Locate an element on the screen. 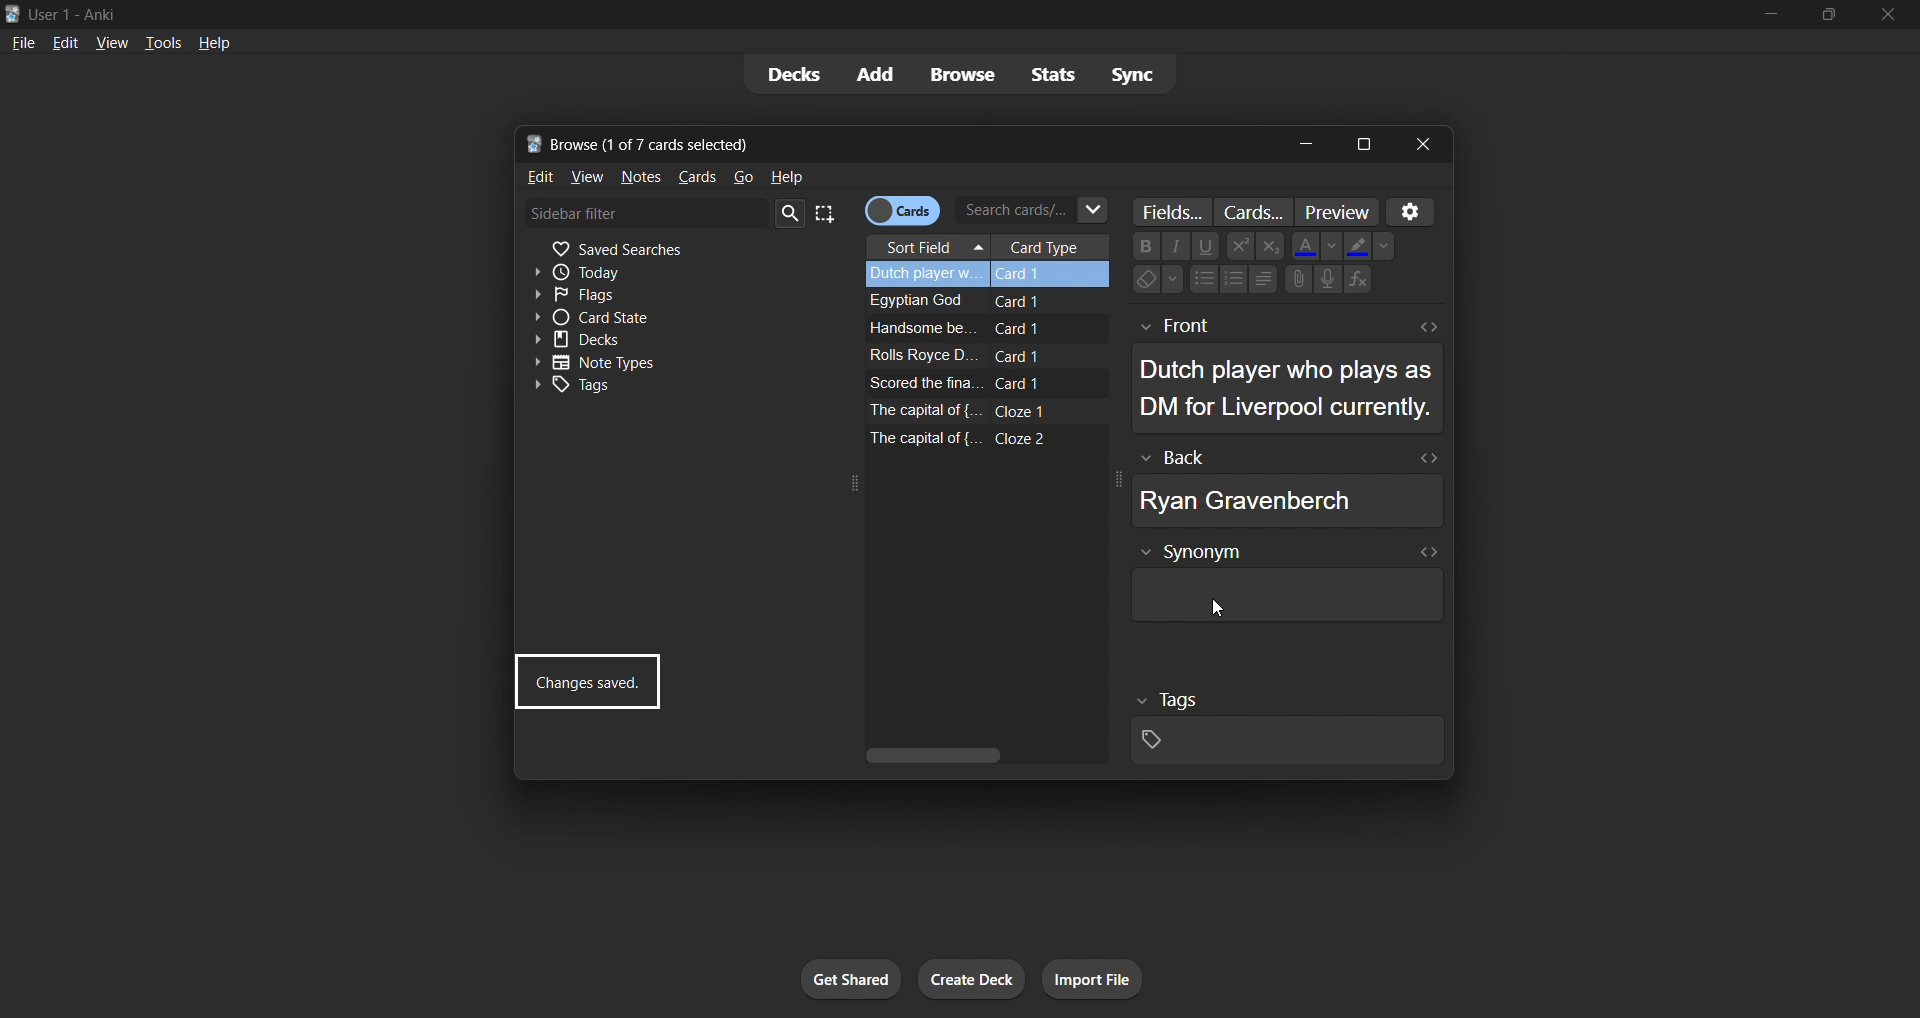  customize card templates is located at coordinates (1256, 212).